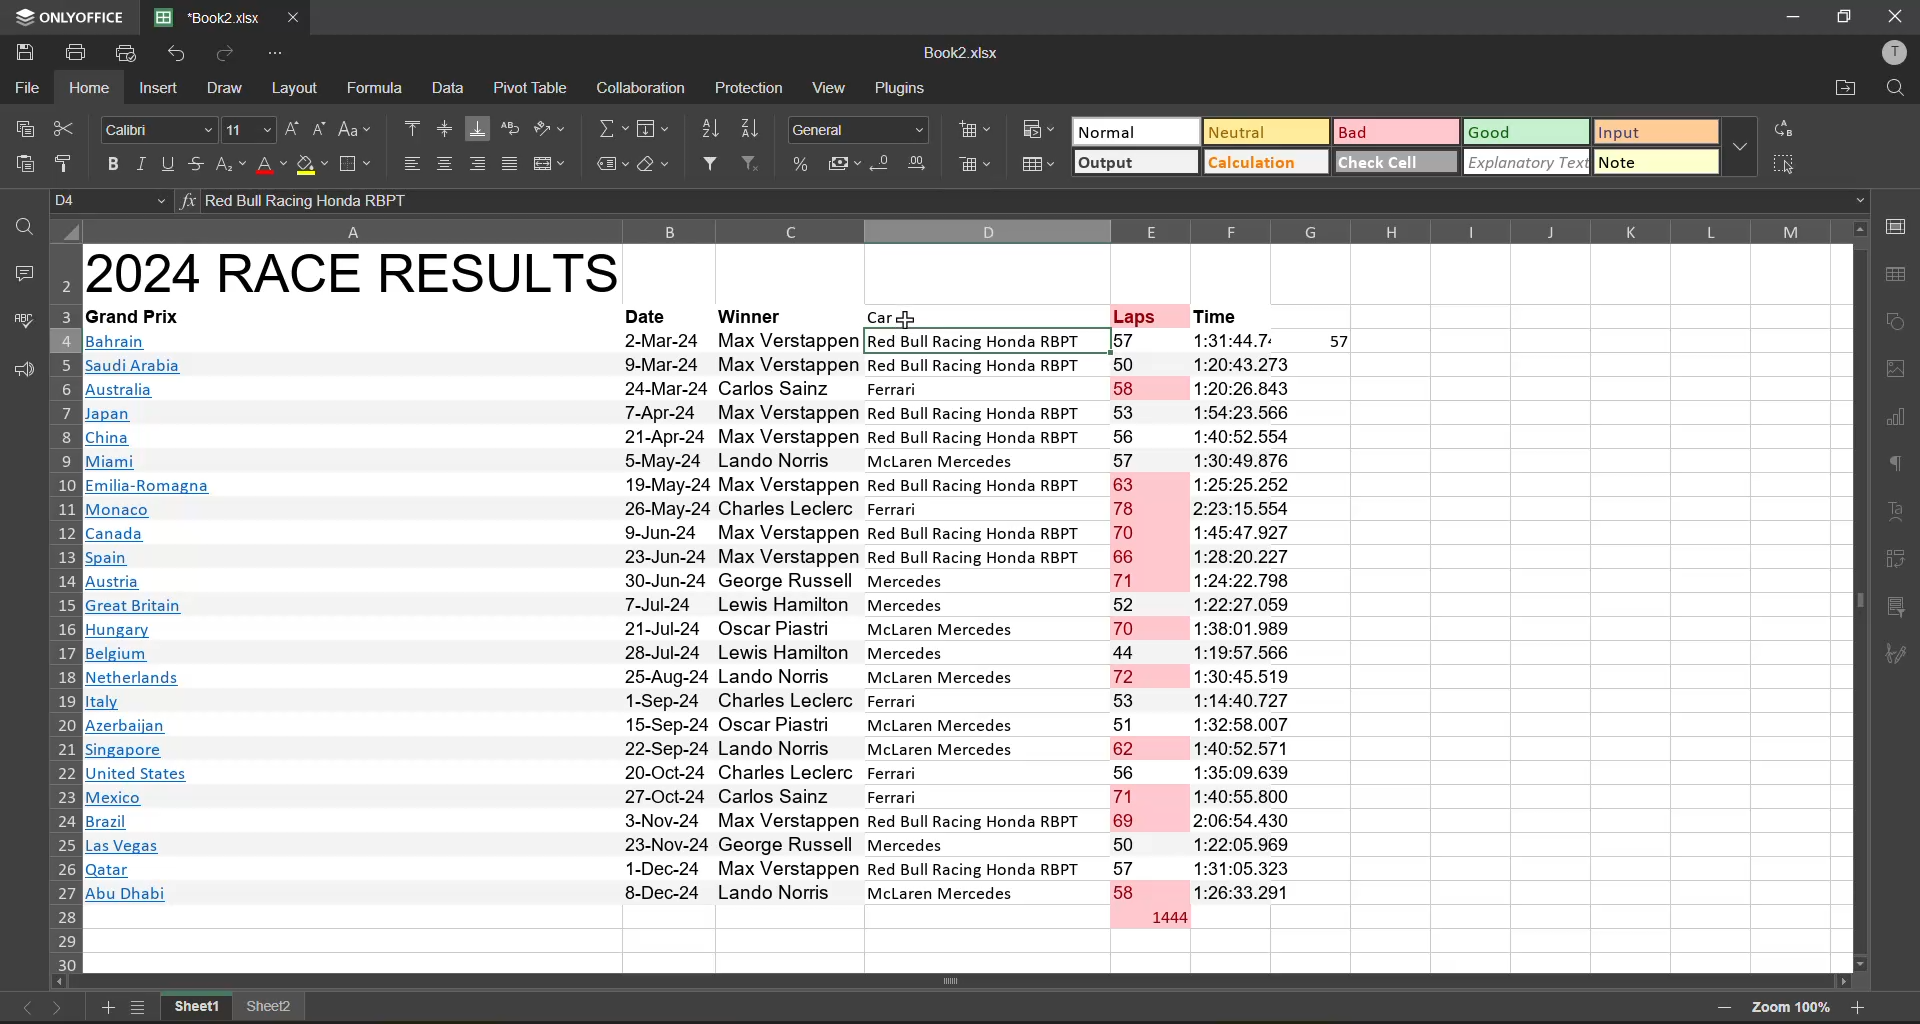  I want to click on bold, so click(108, 165).